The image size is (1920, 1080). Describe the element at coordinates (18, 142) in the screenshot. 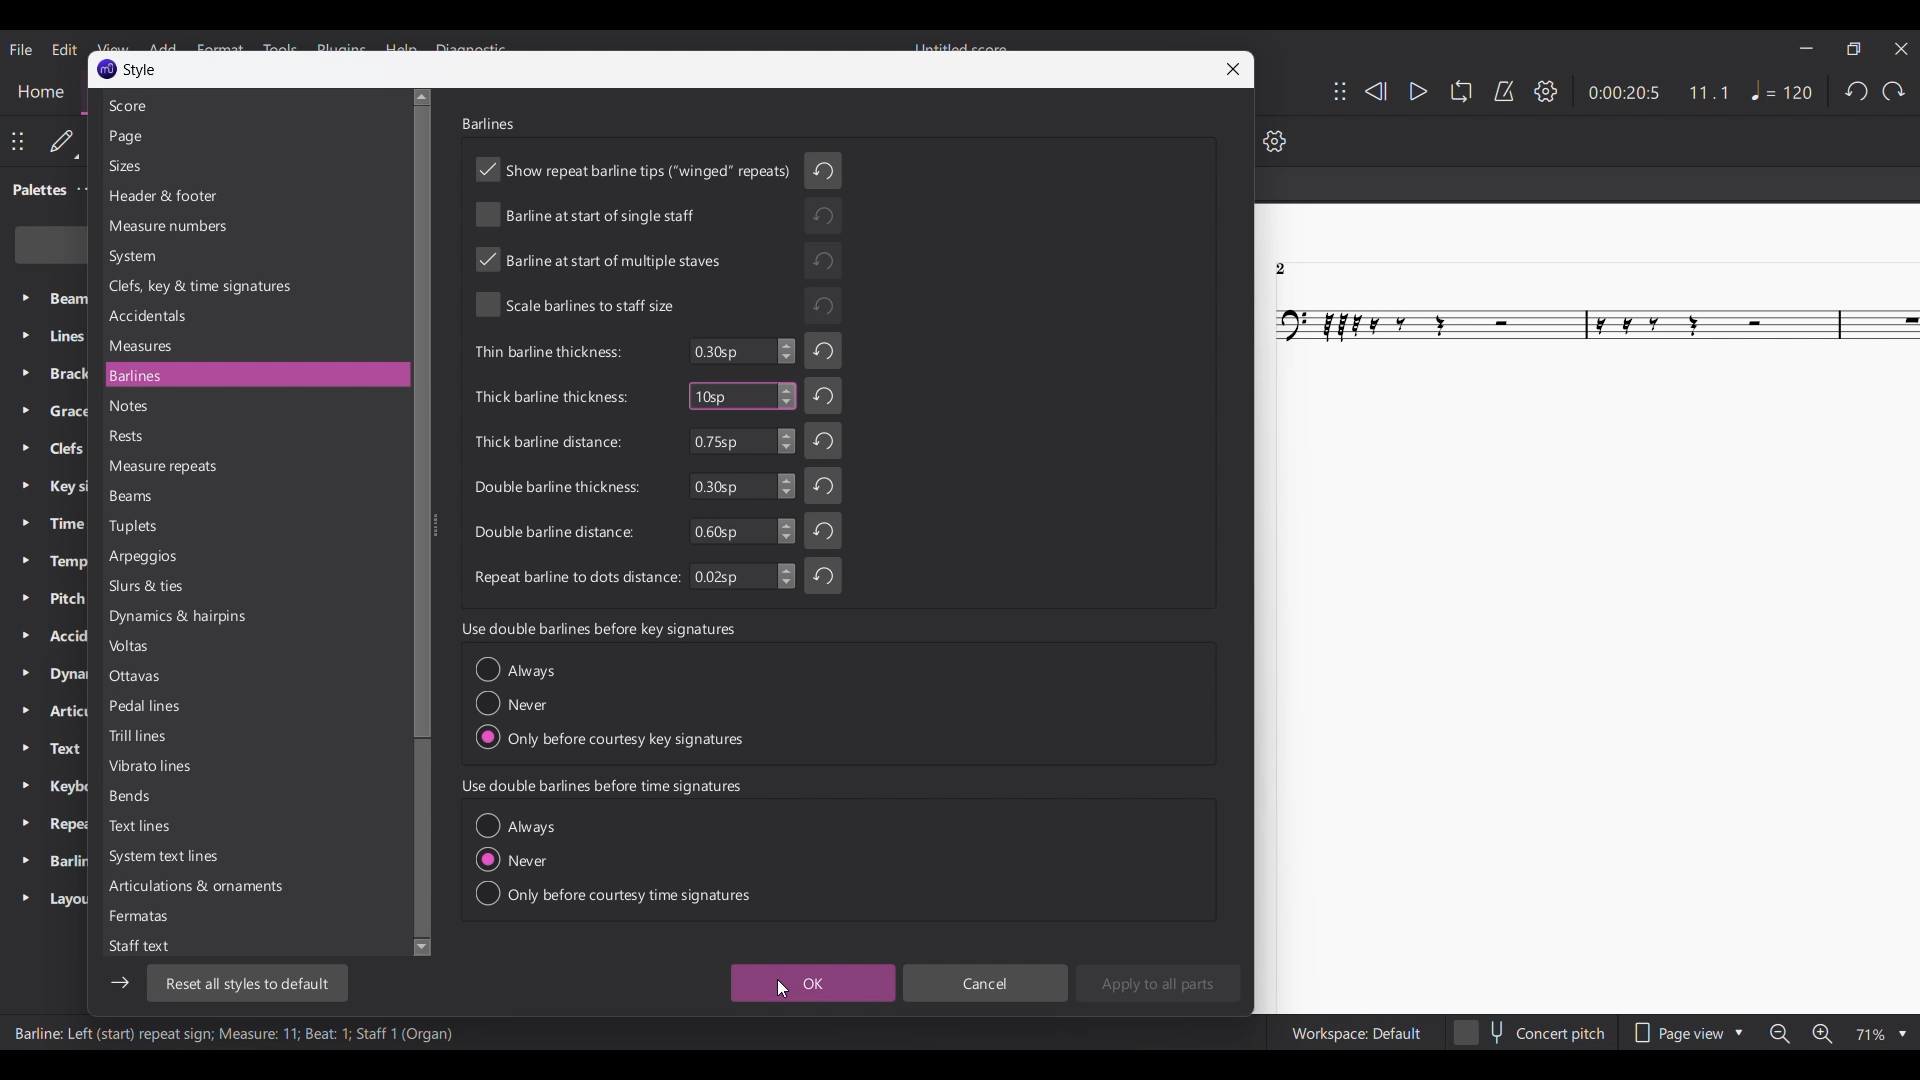

I see `Change toolbar position` at that location.